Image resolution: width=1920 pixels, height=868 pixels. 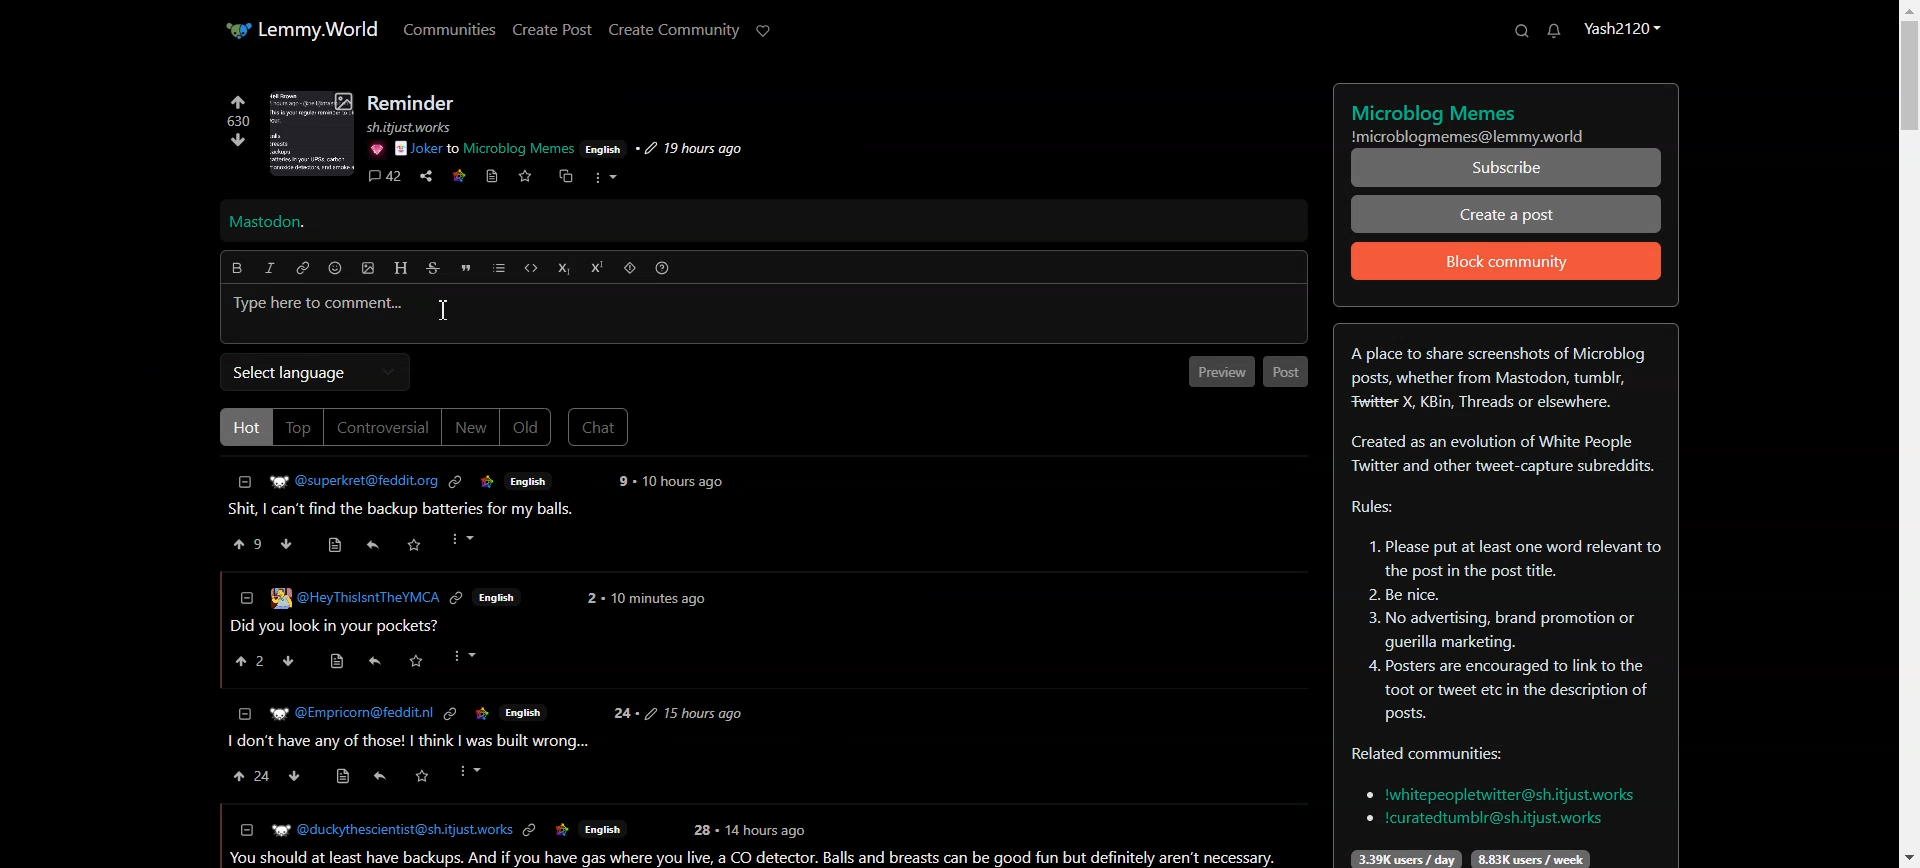 What do you see at coordinates (499, 268) in the screenshot?
I see `List` at bounding box center [499, 268].